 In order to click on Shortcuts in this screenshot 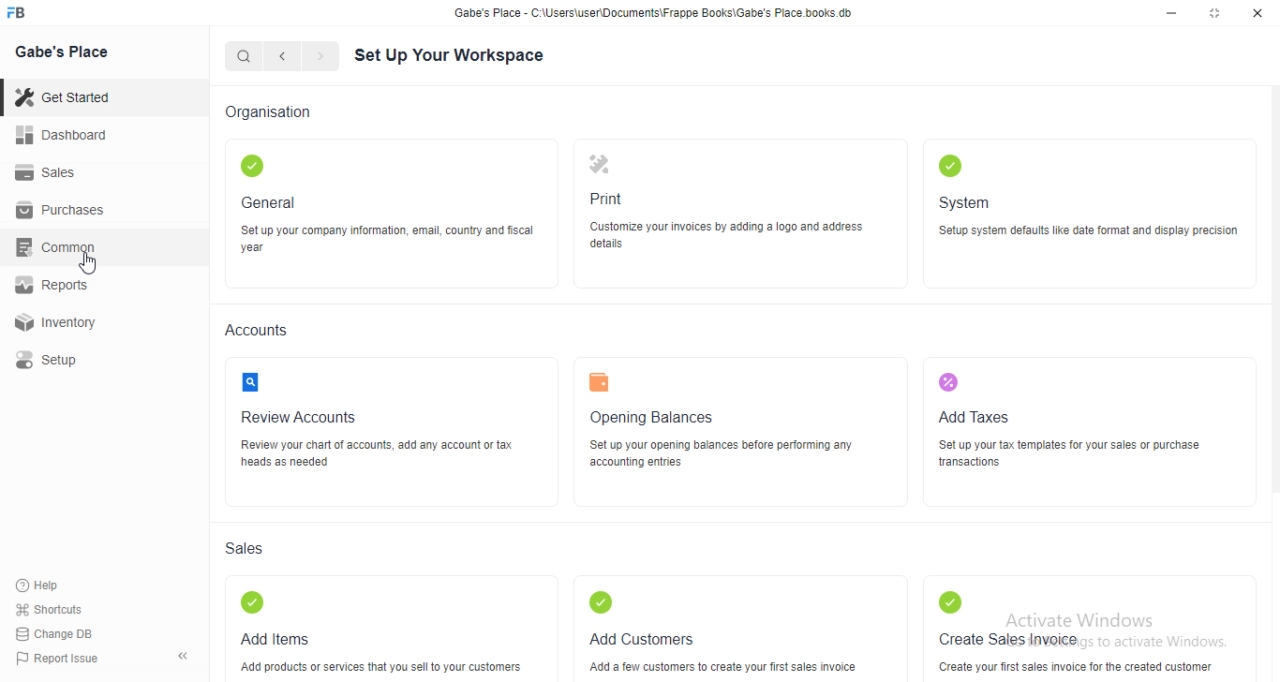, I will do `click(49, 608)`.